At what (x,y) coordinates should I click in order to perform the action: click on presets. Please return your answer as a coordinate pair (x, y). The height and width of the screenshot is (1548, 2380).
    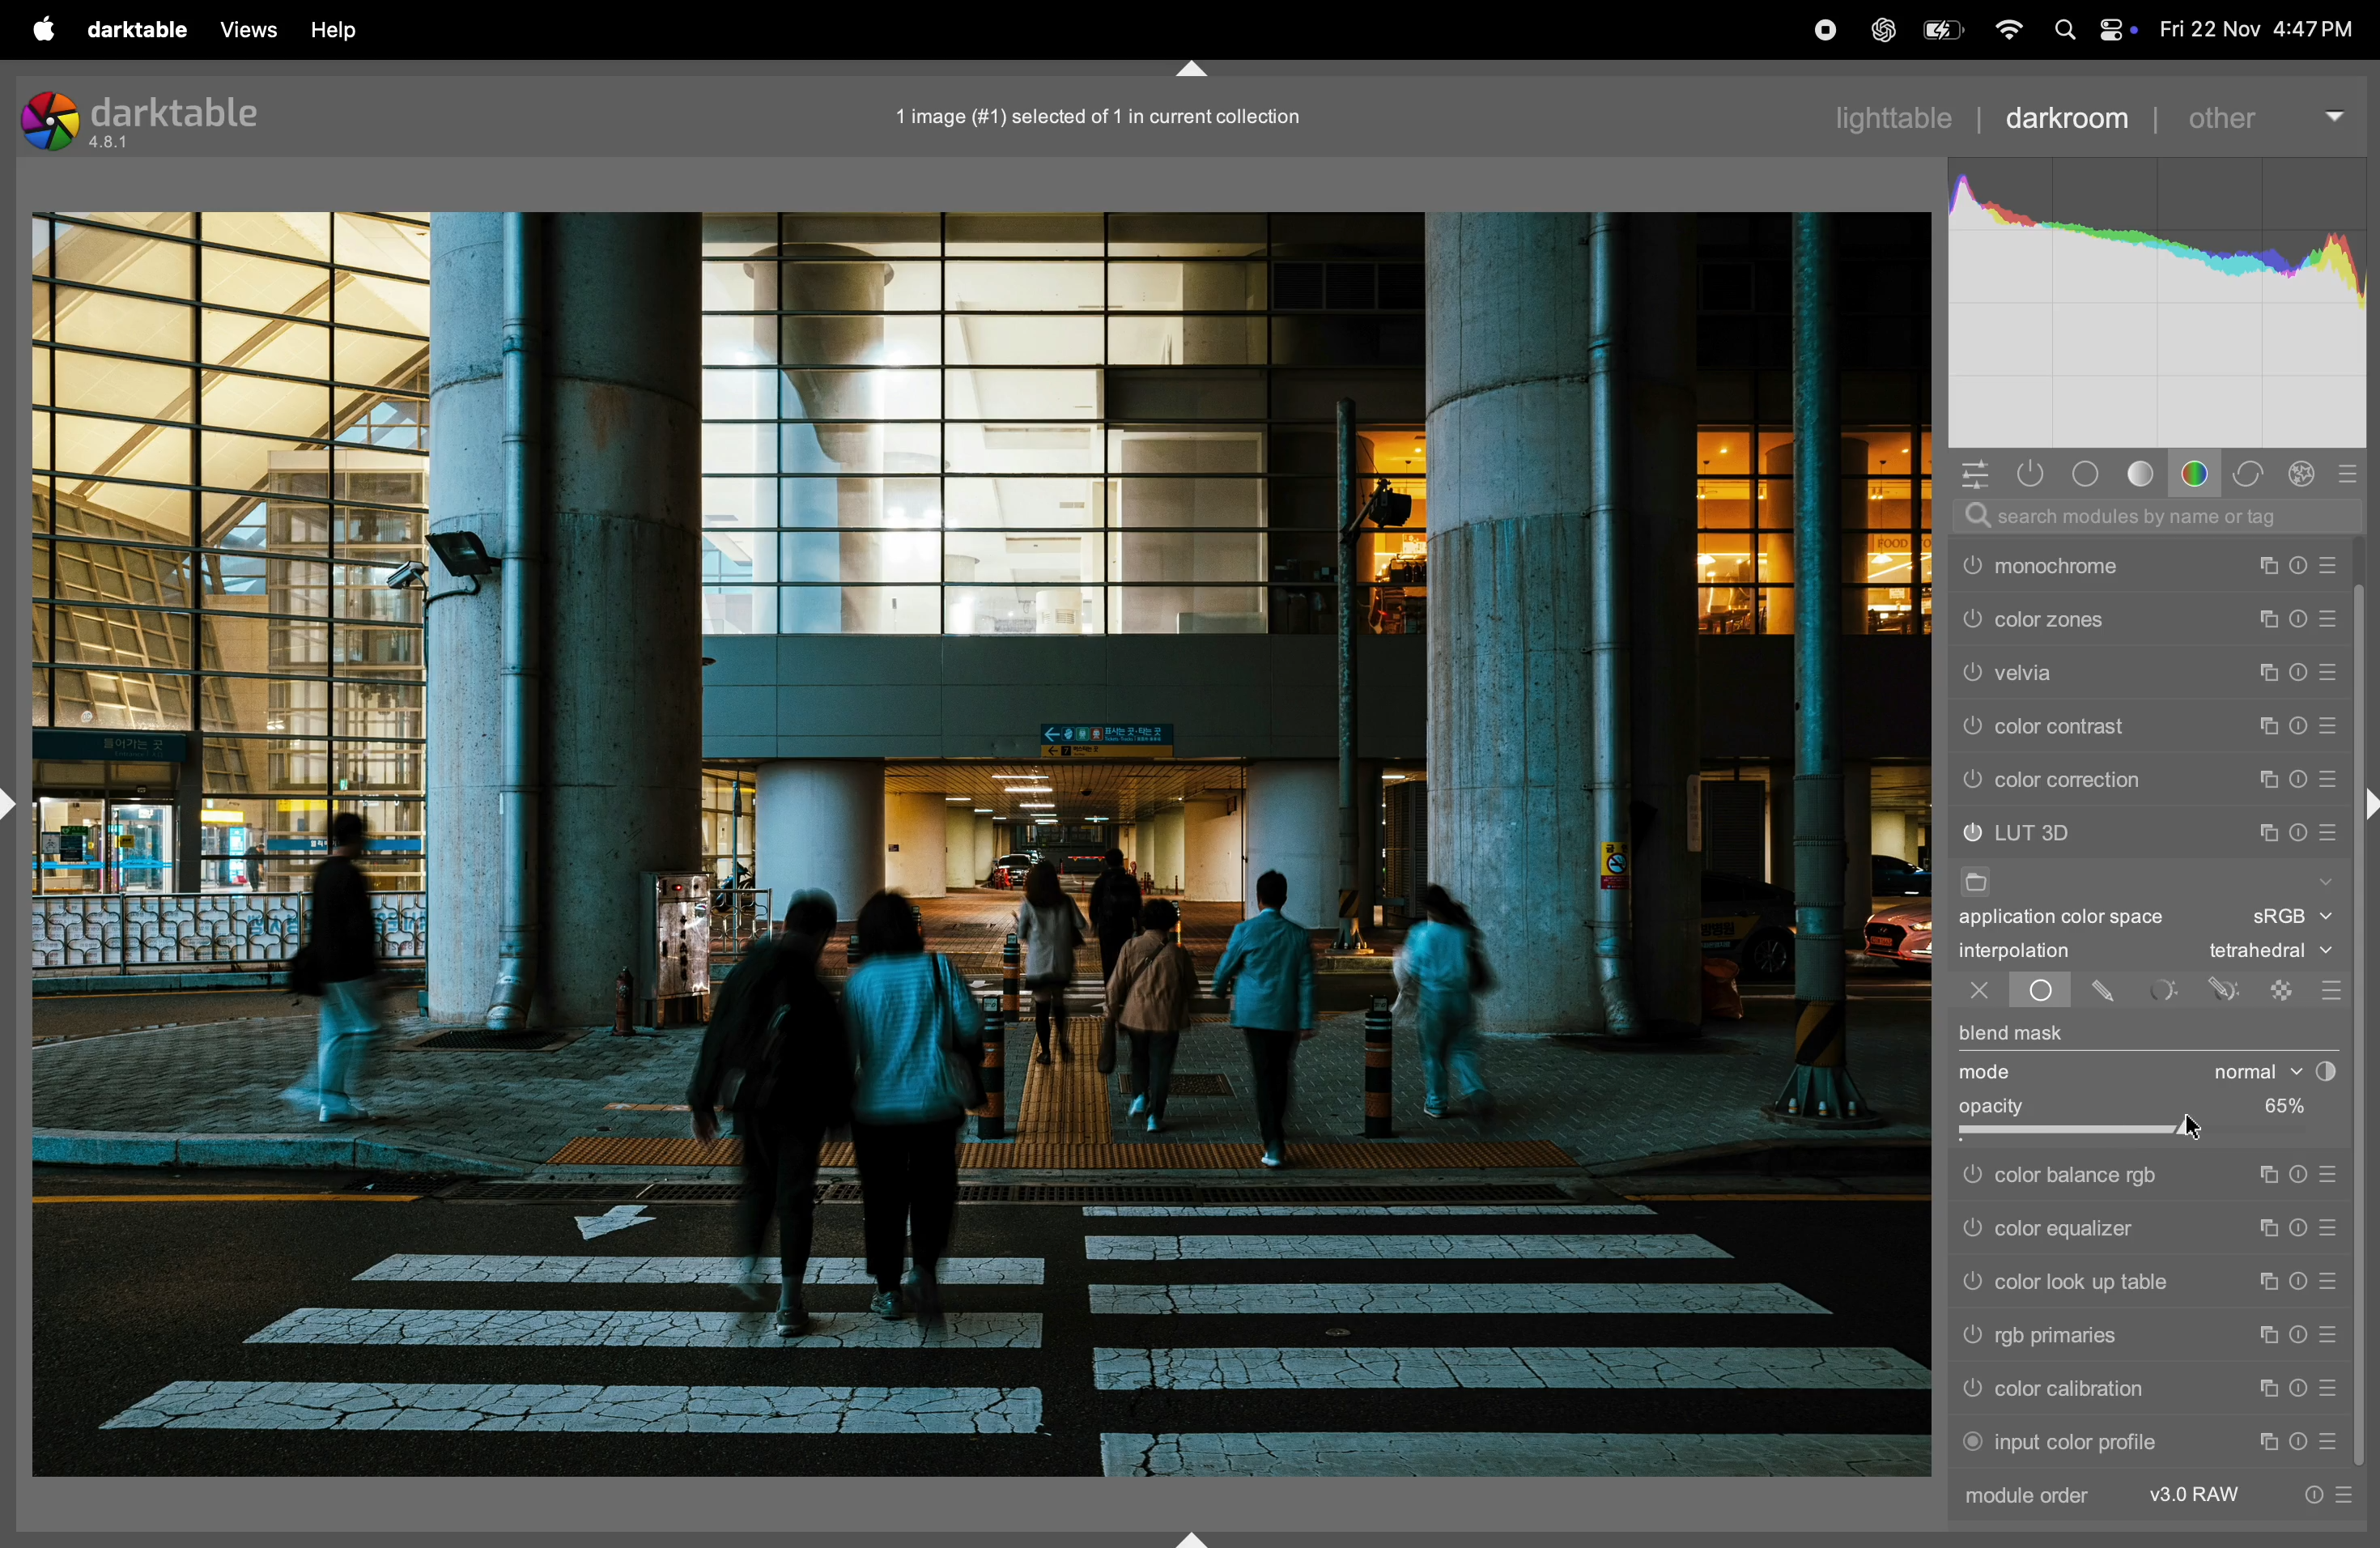
    Looking at the image, I should click on (2327, 1437).